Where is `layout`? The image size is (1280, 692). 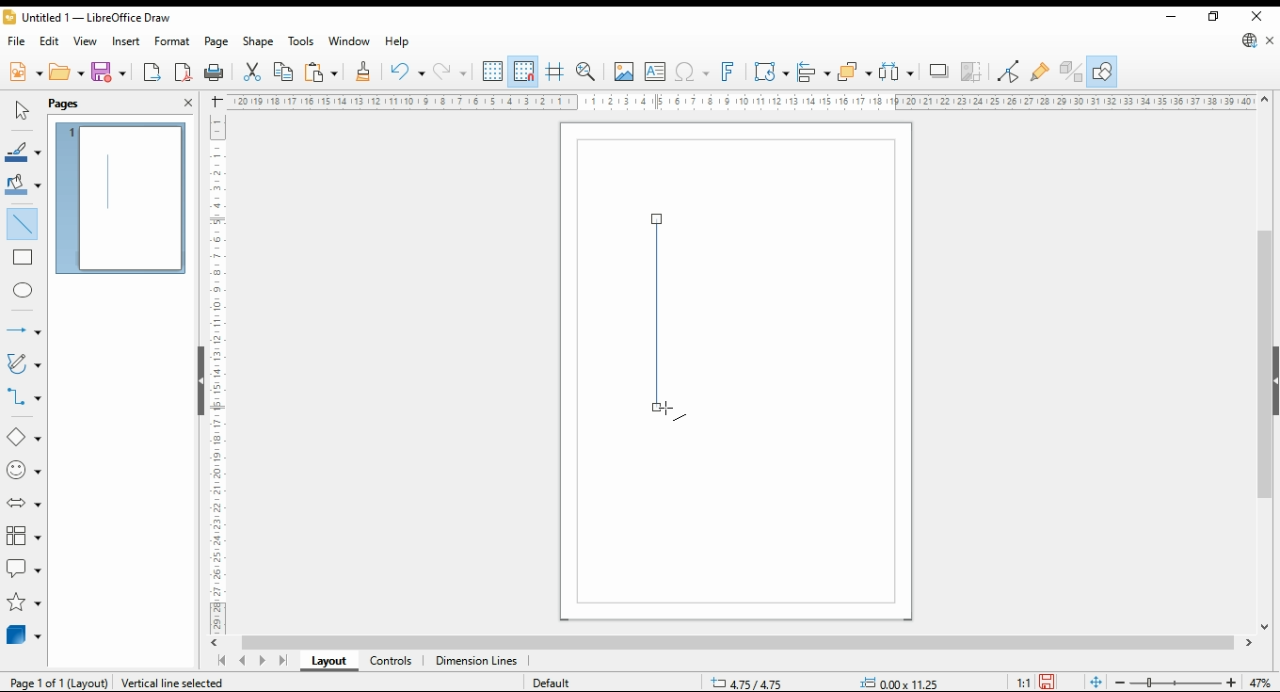 layout is located at coordinates (328, 662).